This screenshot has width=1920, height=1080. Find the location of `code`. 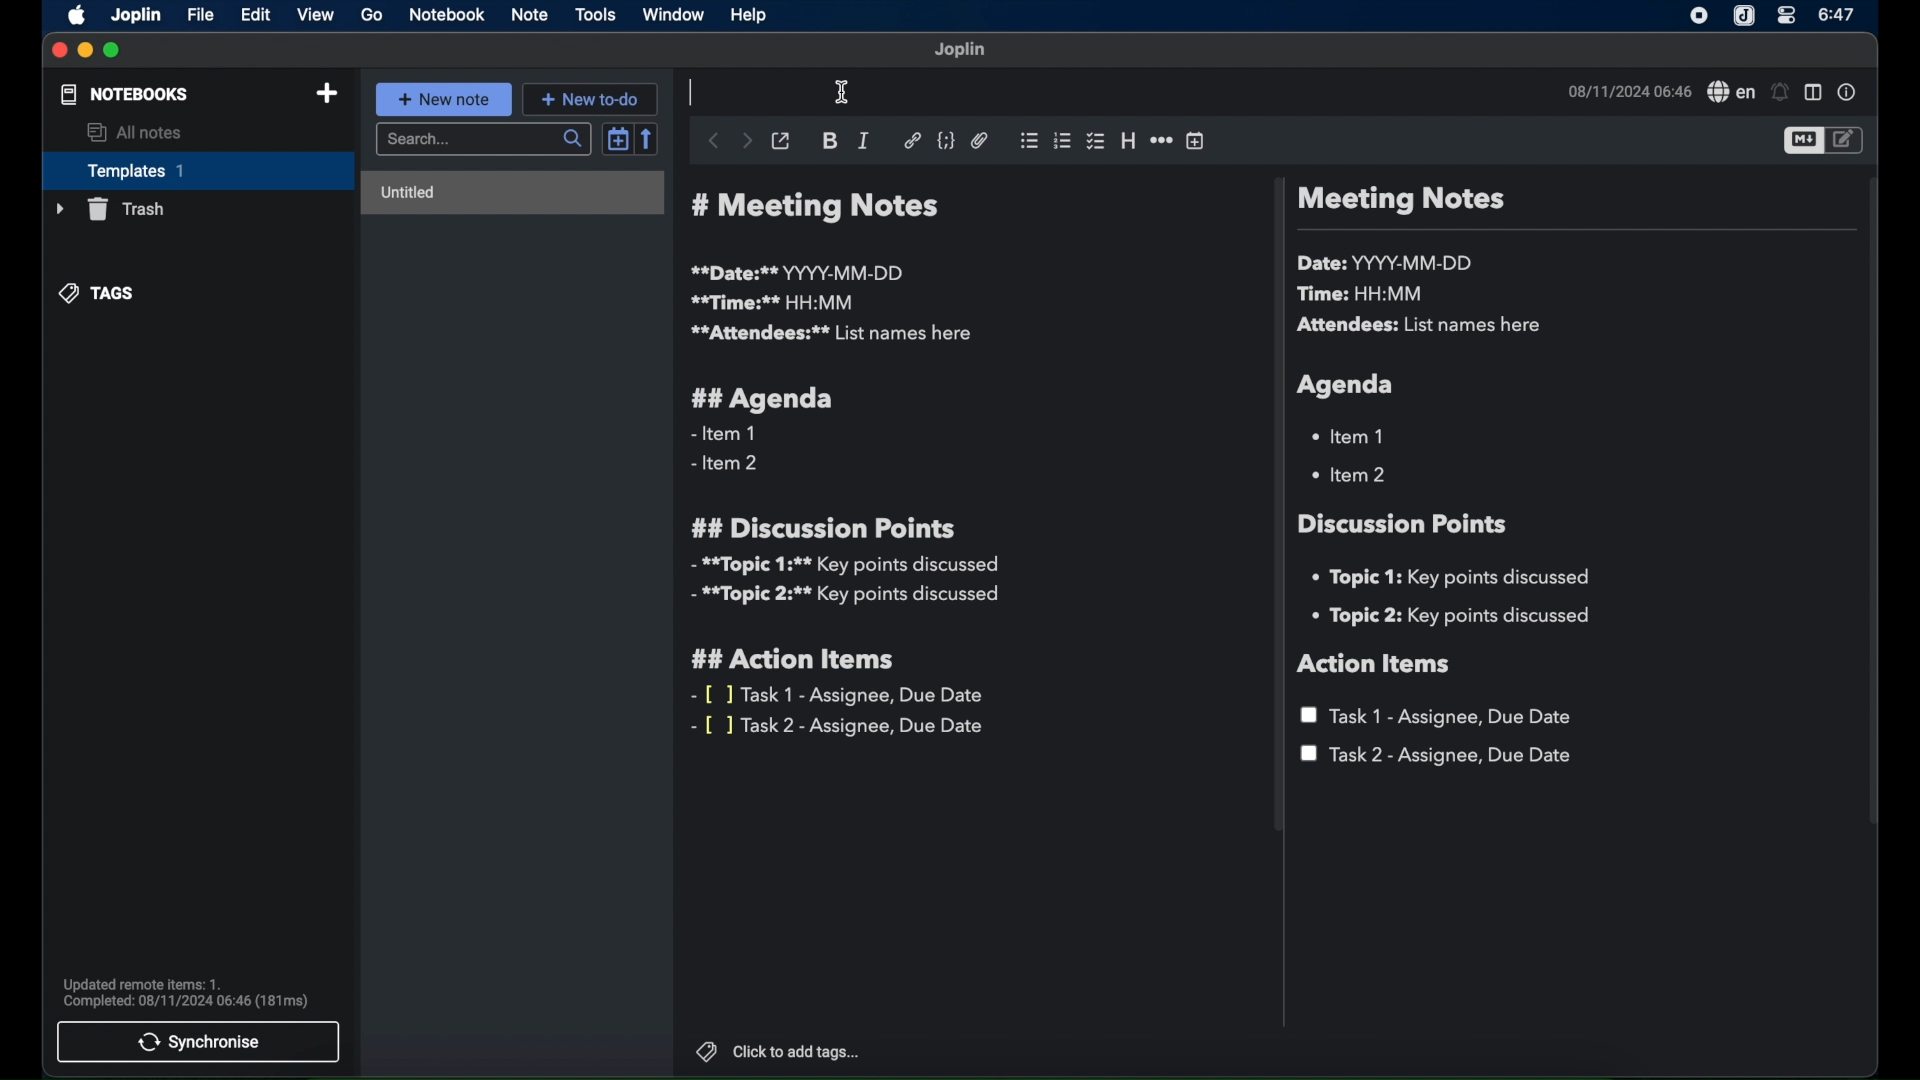

code is located at coordinates (947, 139).